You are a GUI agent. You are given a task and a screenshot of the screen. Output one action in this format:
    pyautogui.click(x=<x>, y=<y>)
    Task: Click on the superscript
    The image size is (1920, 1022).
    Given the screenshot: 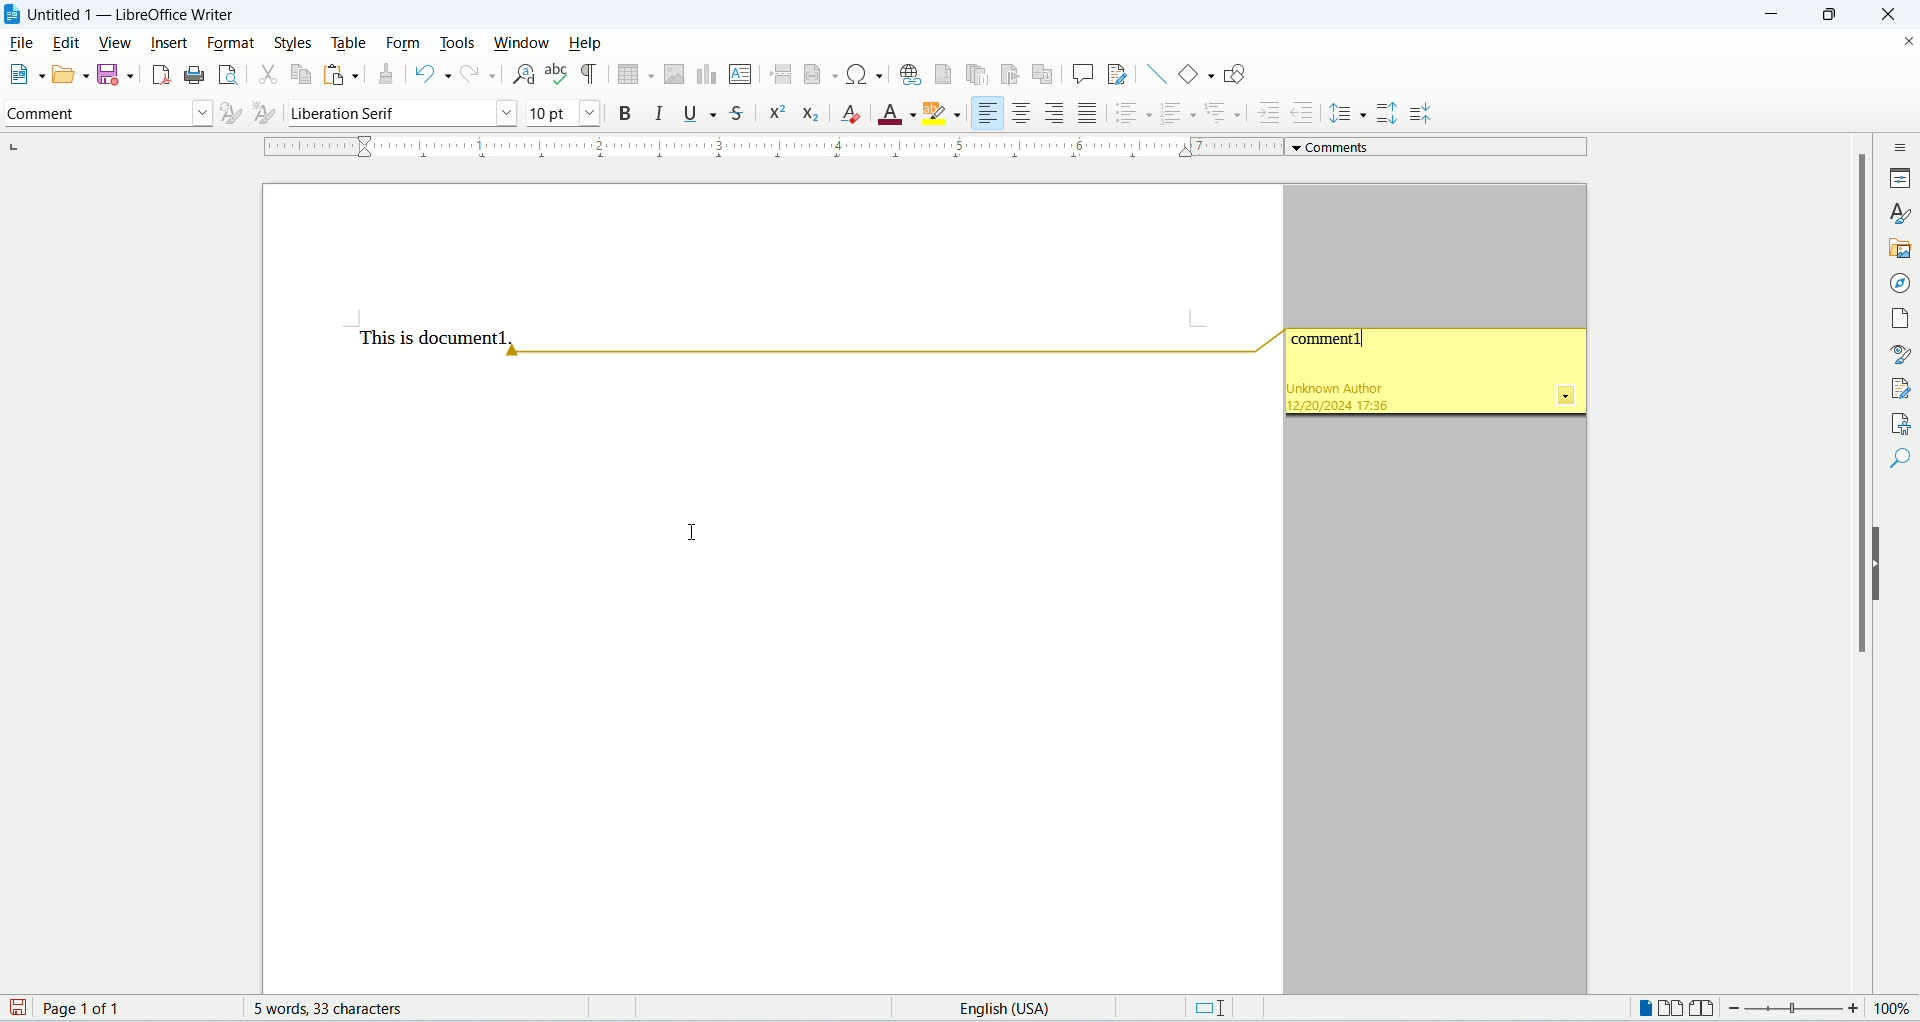 What is the action you would take?
    pyautogui.click(x=777, y=114)
    